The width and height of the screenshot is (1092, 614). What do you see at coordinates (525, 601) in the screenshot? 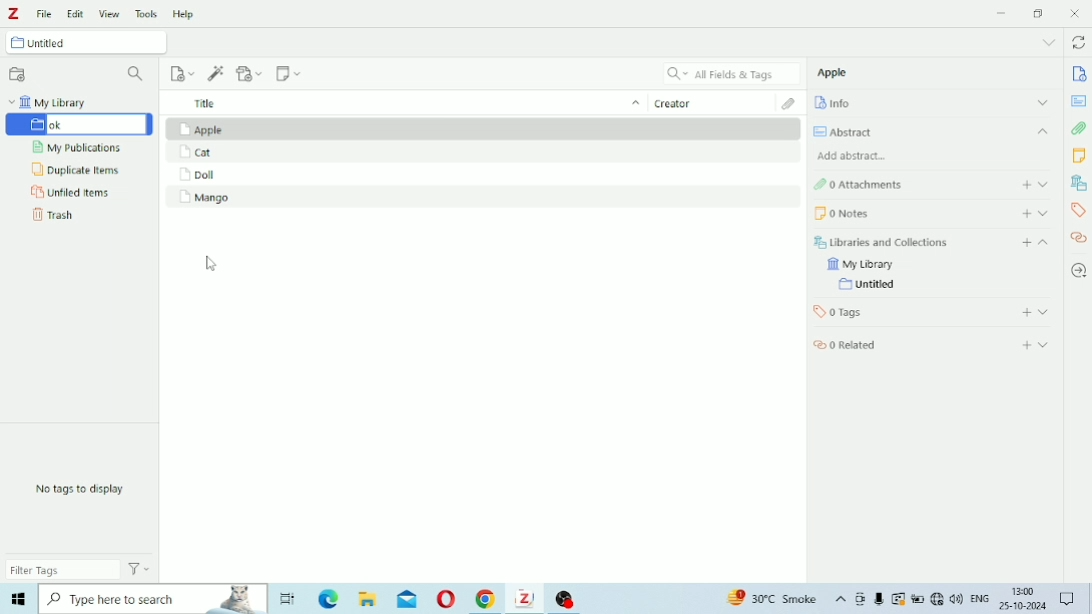
I see `` at bounding box center [525, 601].